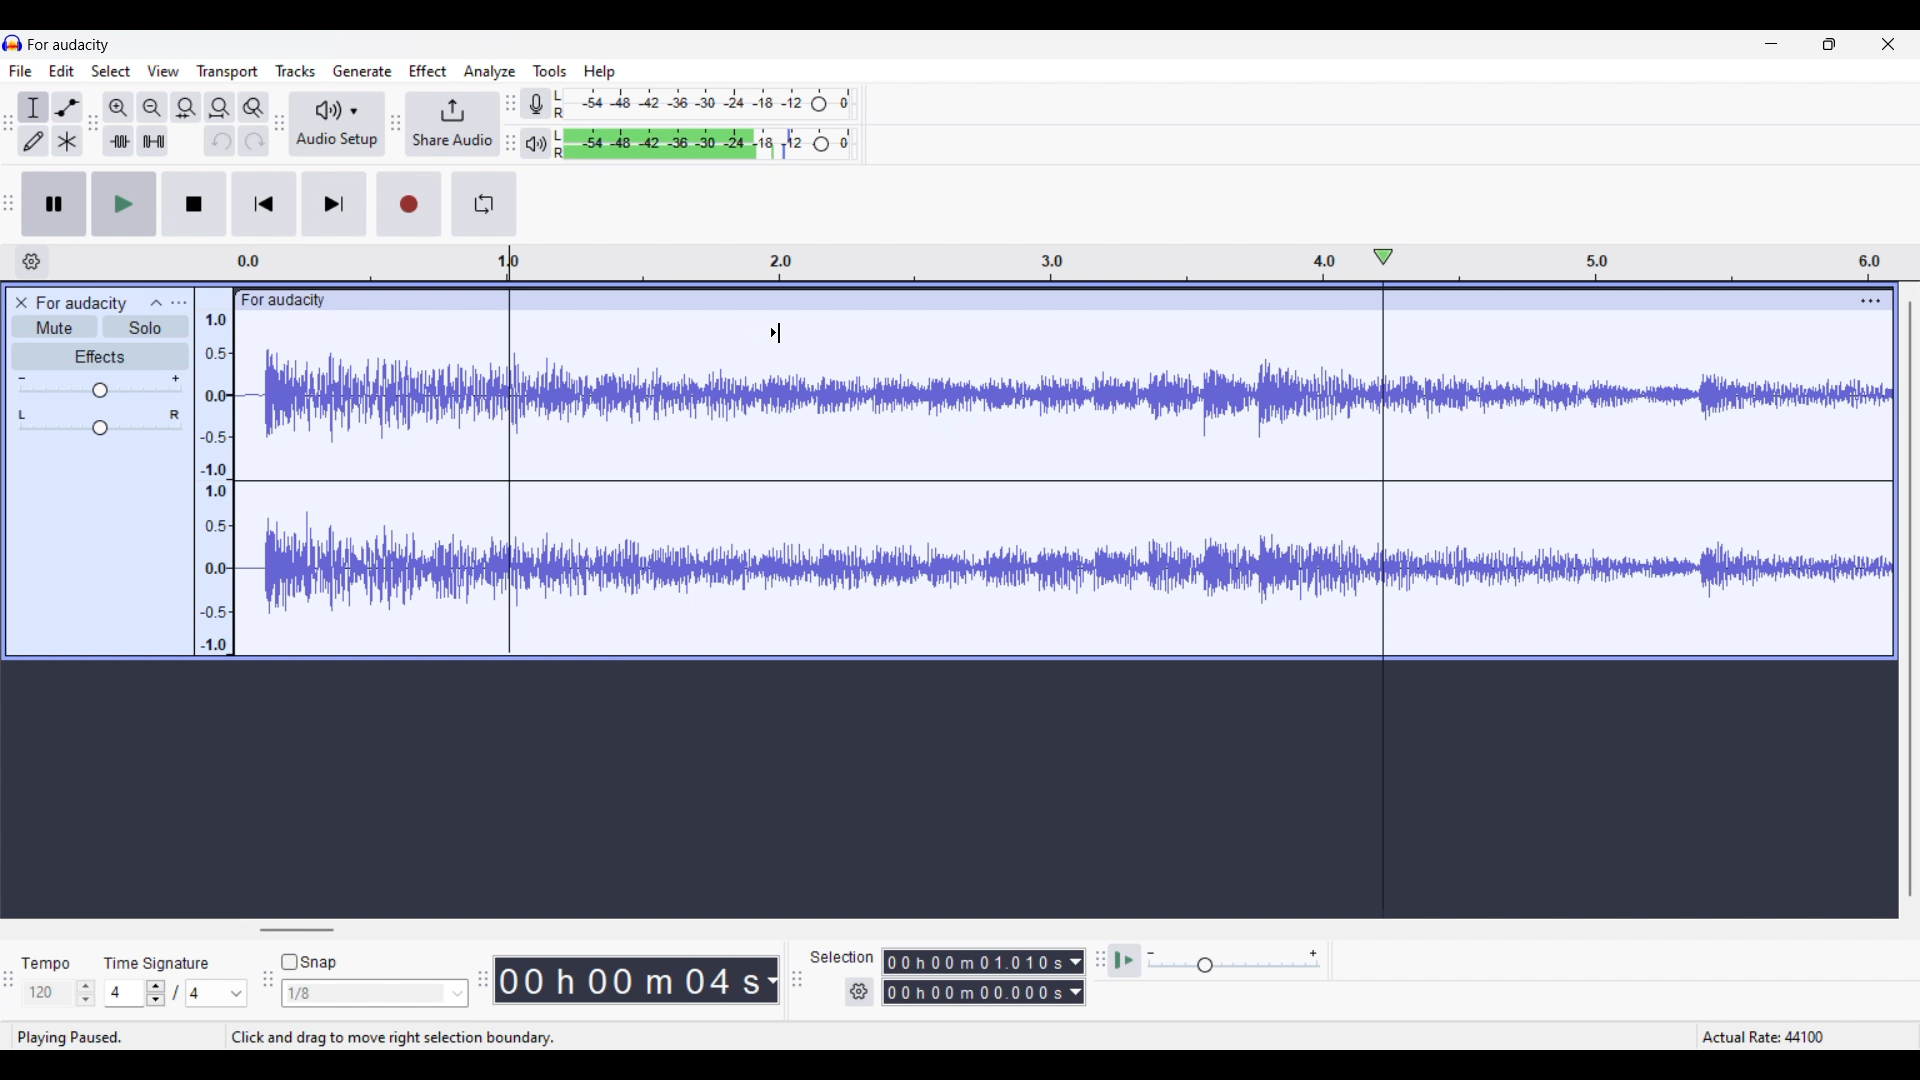  I want to click on Zoom in, so click(119, 108).